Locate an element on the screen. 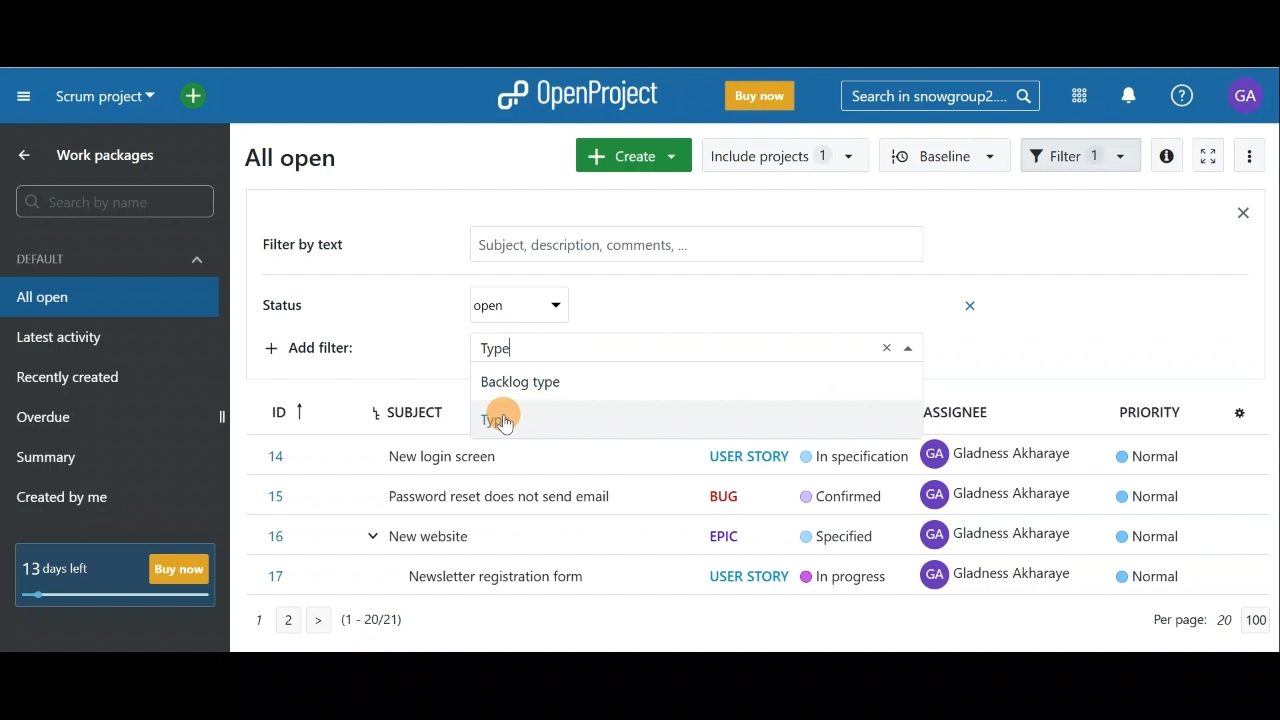 The image size is (1280, 720). Project name is located at coordinates (102, 101).